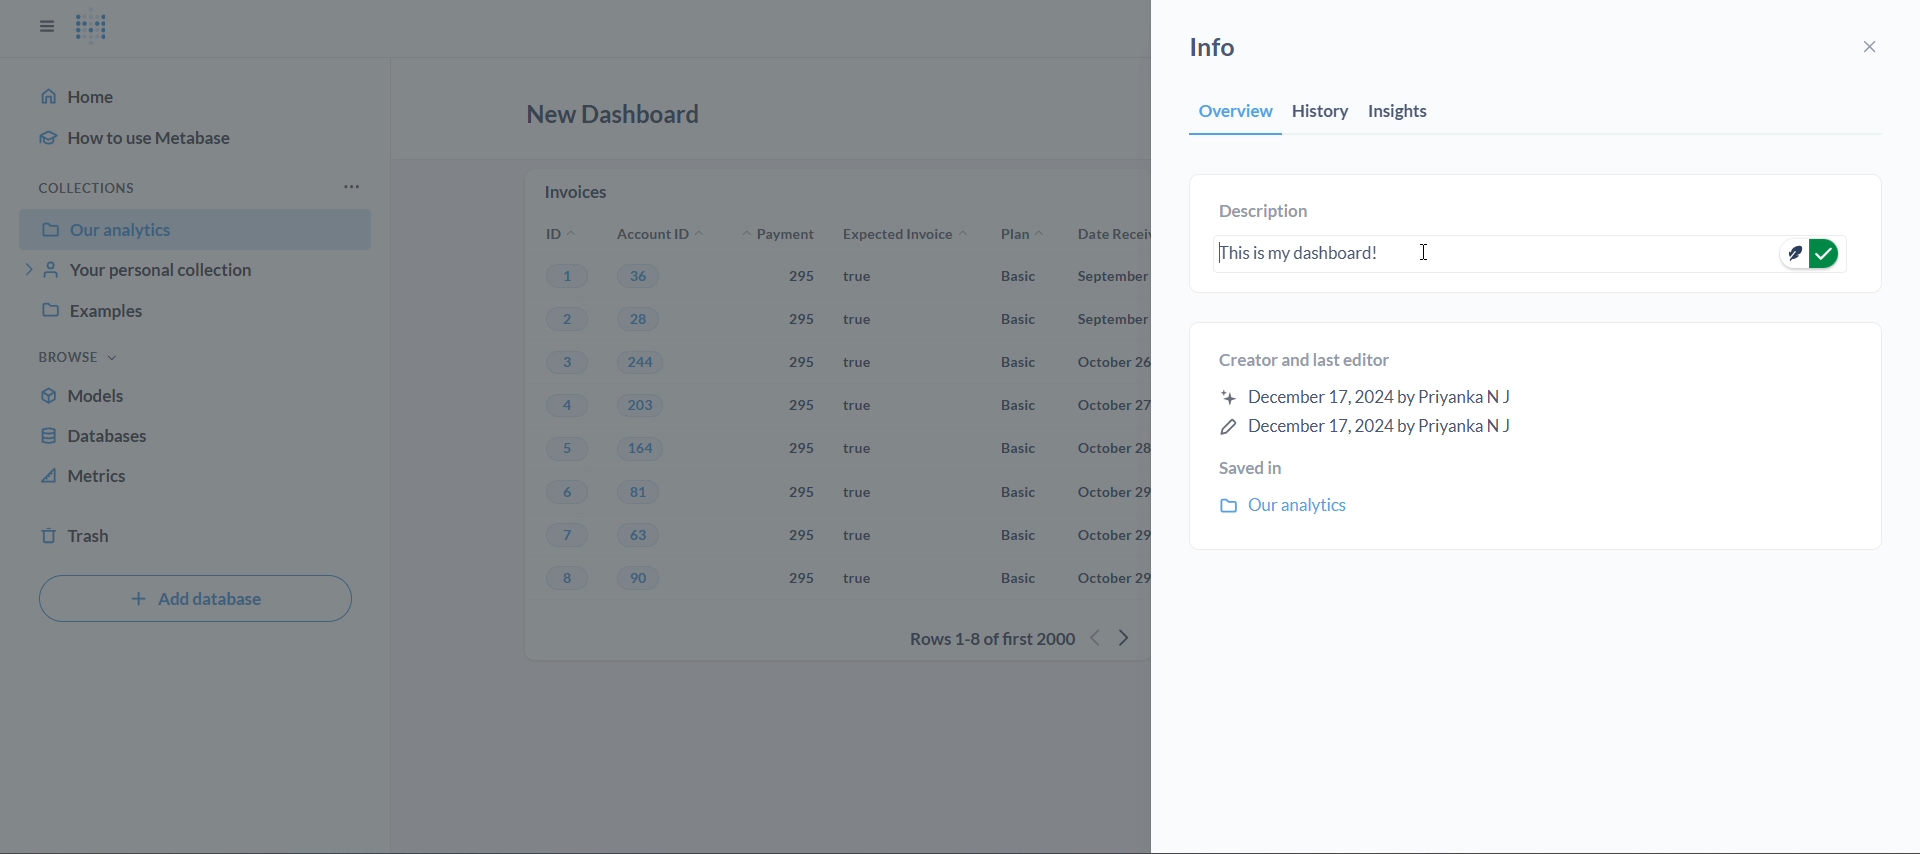 The height and width of the screenshot is (854, 1920). I want to click on database, so click(195, 439).